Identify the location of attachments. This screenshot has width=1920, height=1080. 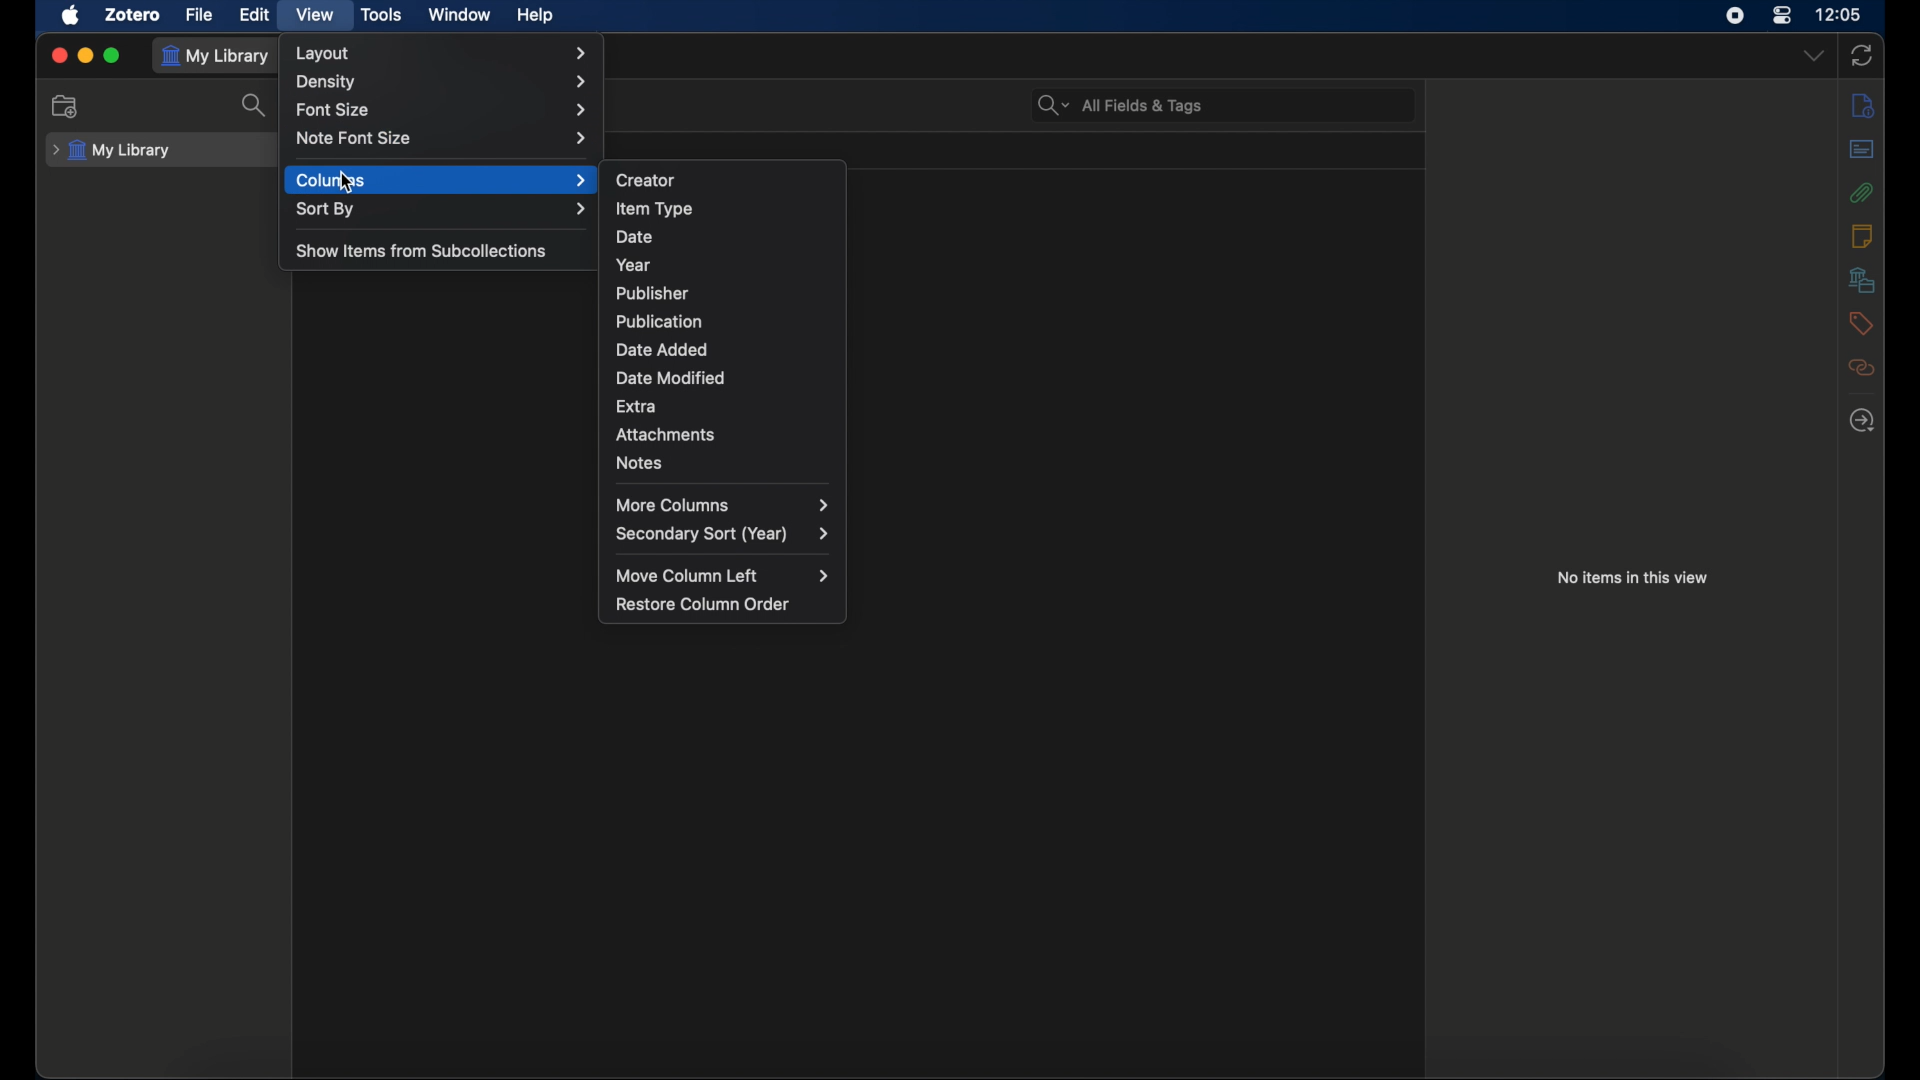
(1861, 192).